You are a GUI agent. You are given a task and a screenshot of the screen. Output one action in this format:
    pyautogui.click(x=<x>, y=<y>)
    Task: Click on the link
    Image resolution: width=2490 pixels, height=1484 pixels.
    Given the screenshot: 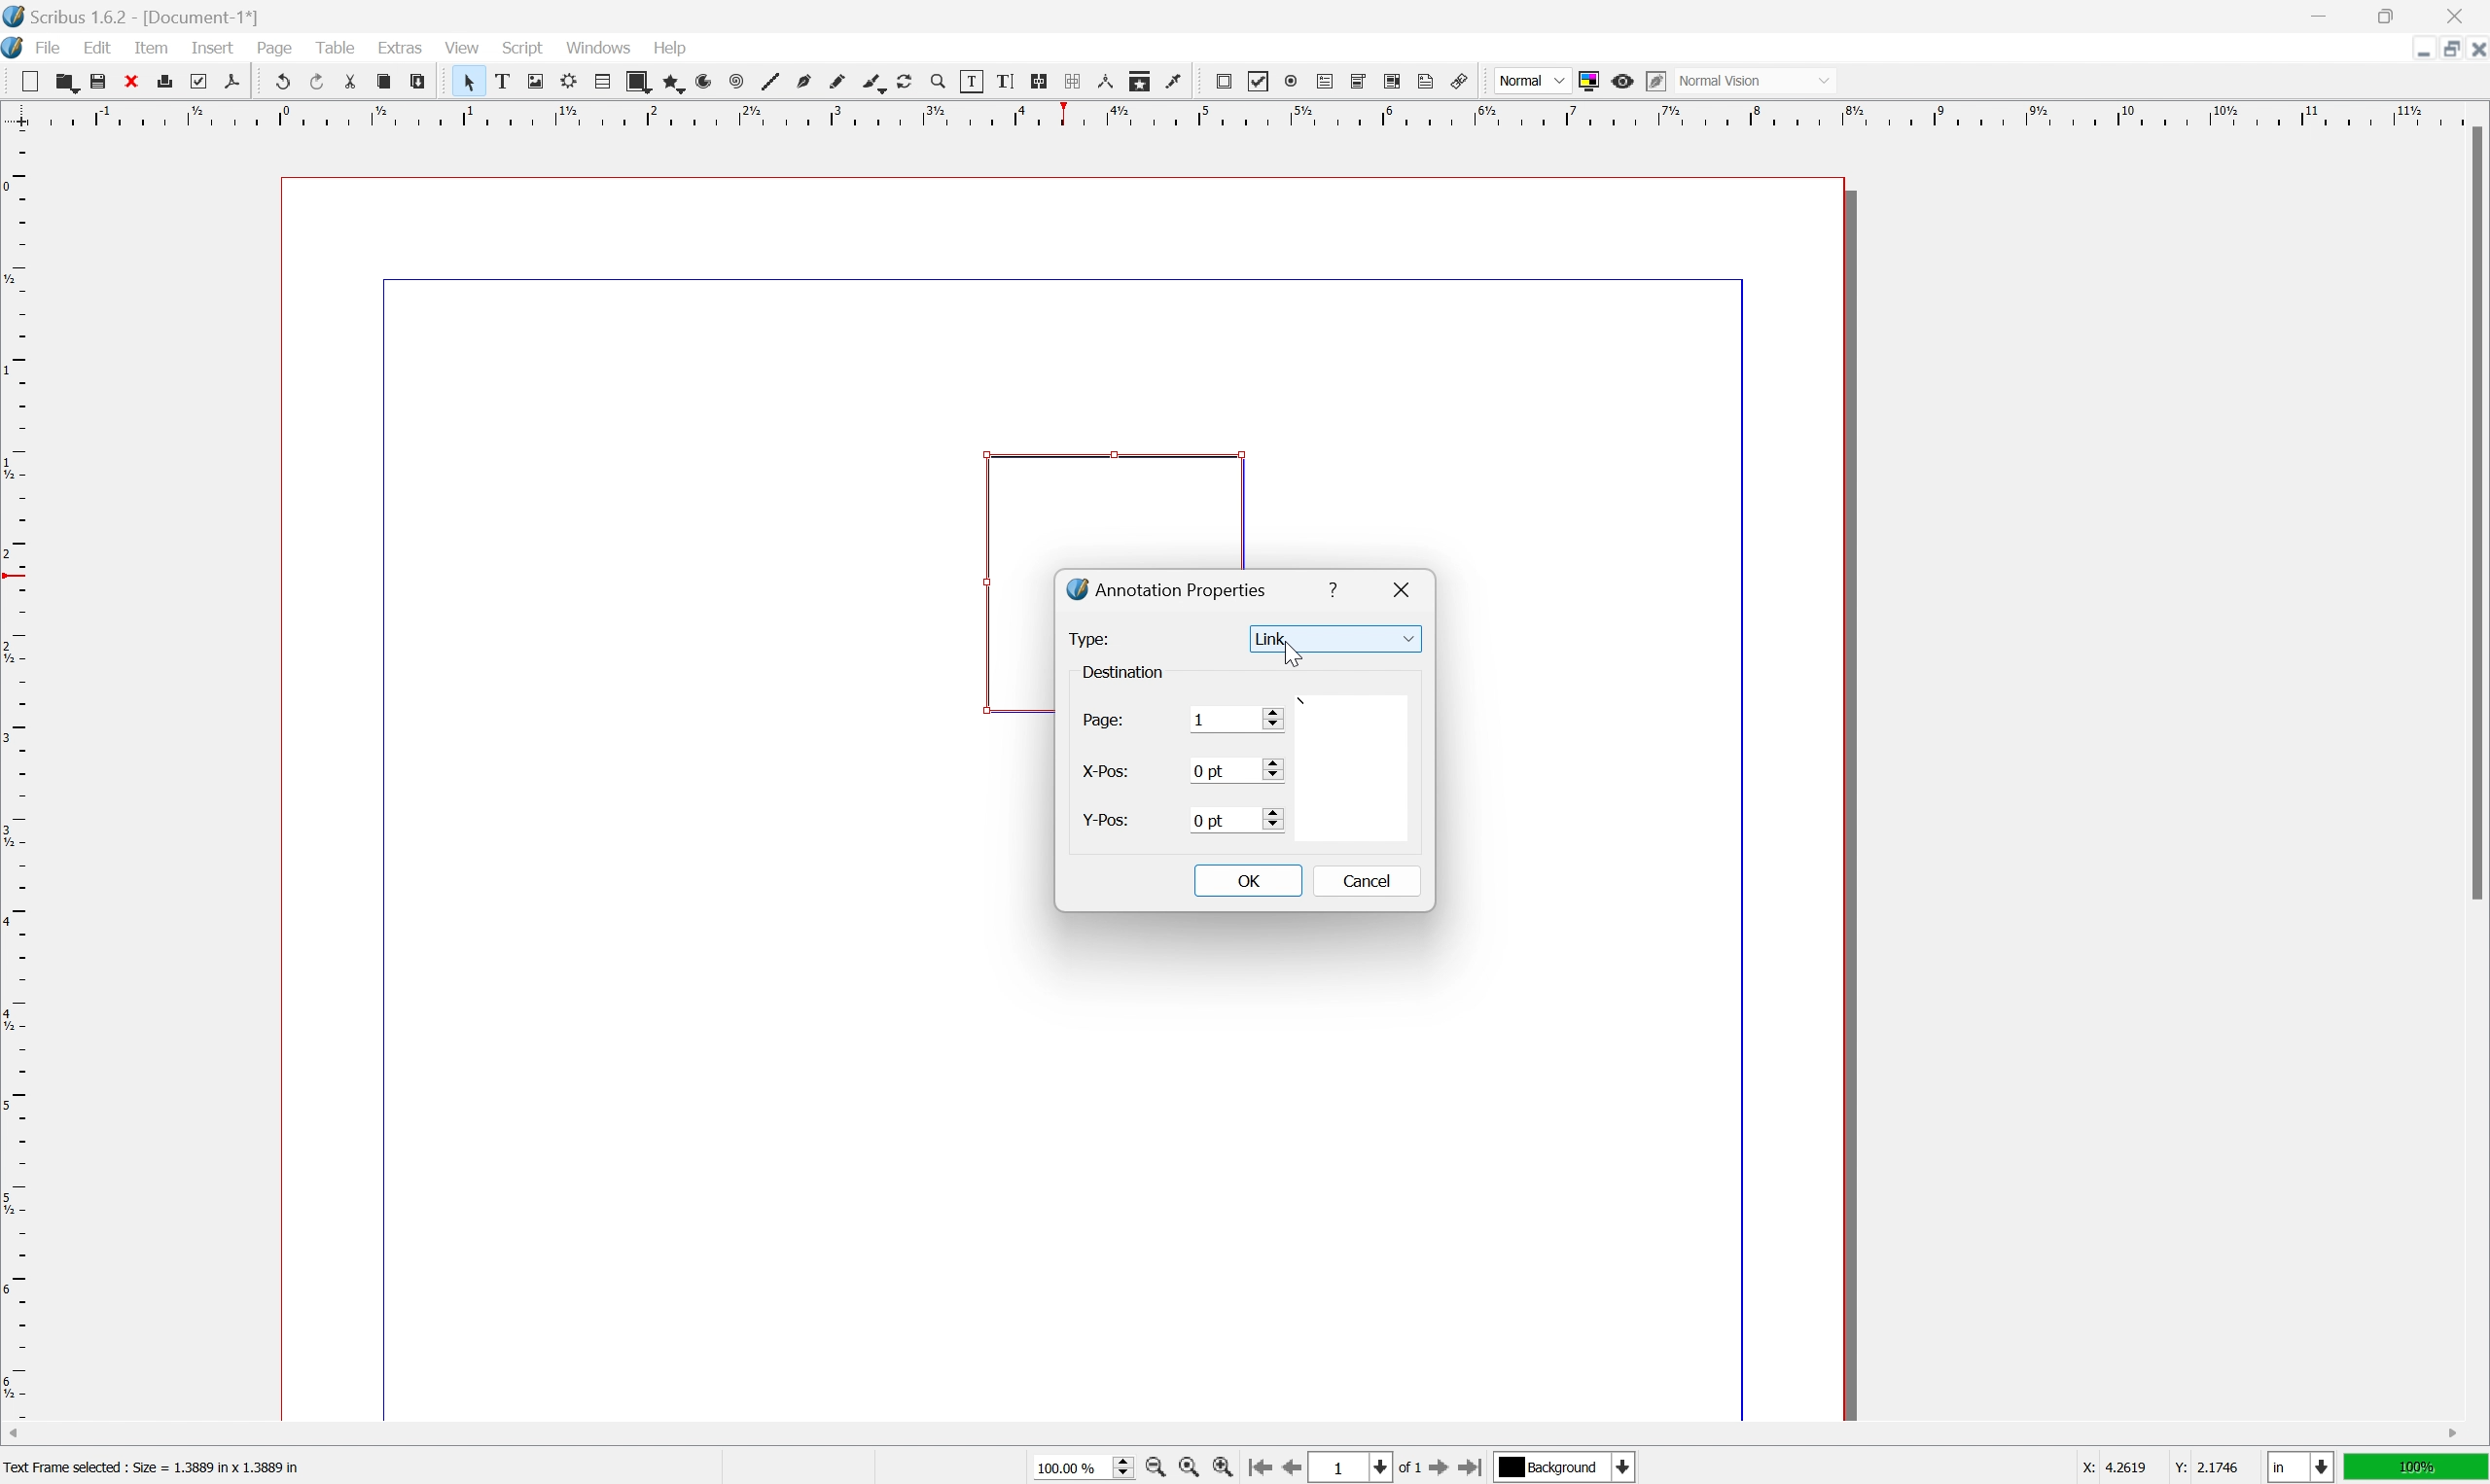 What is the action you would take?
    pyautogui.click(x=1334, y=637)
    